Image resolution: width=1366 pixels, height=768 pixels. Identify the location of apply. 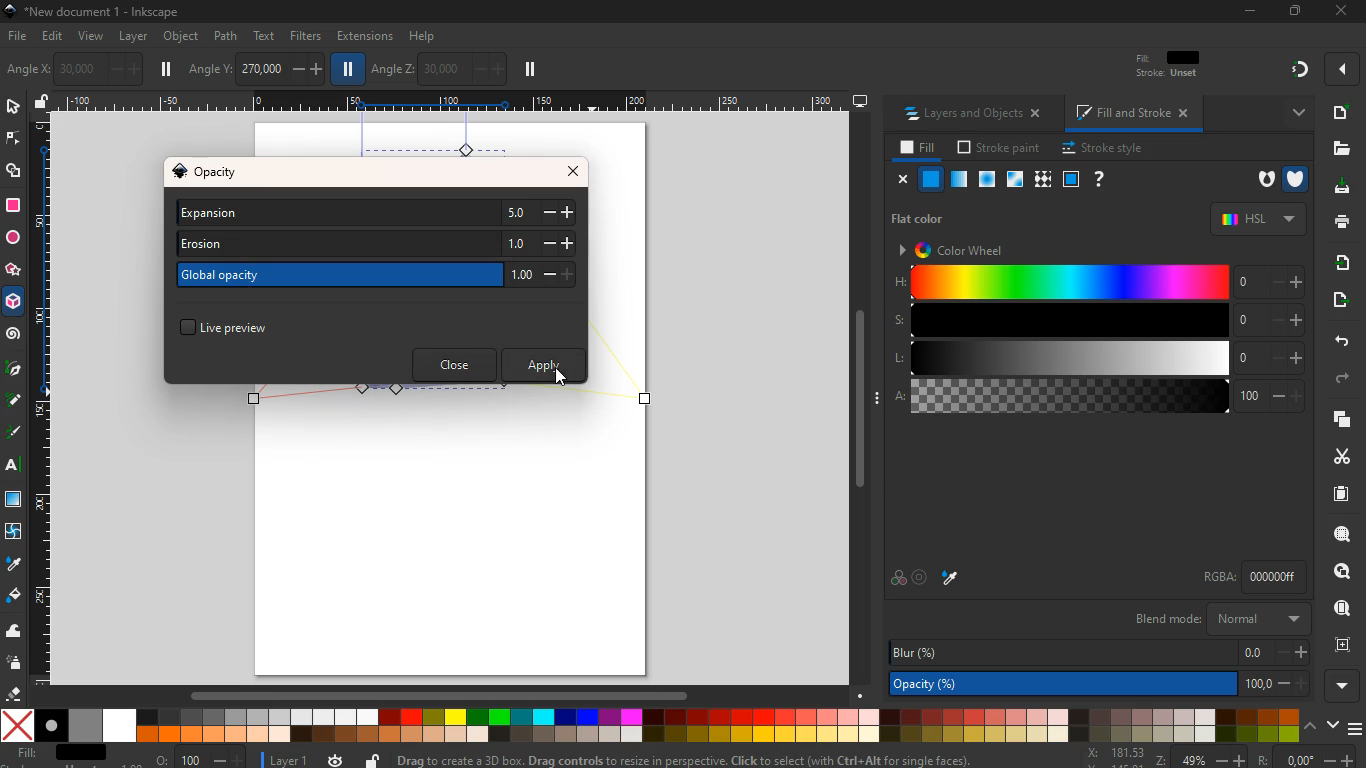
(545, 365).